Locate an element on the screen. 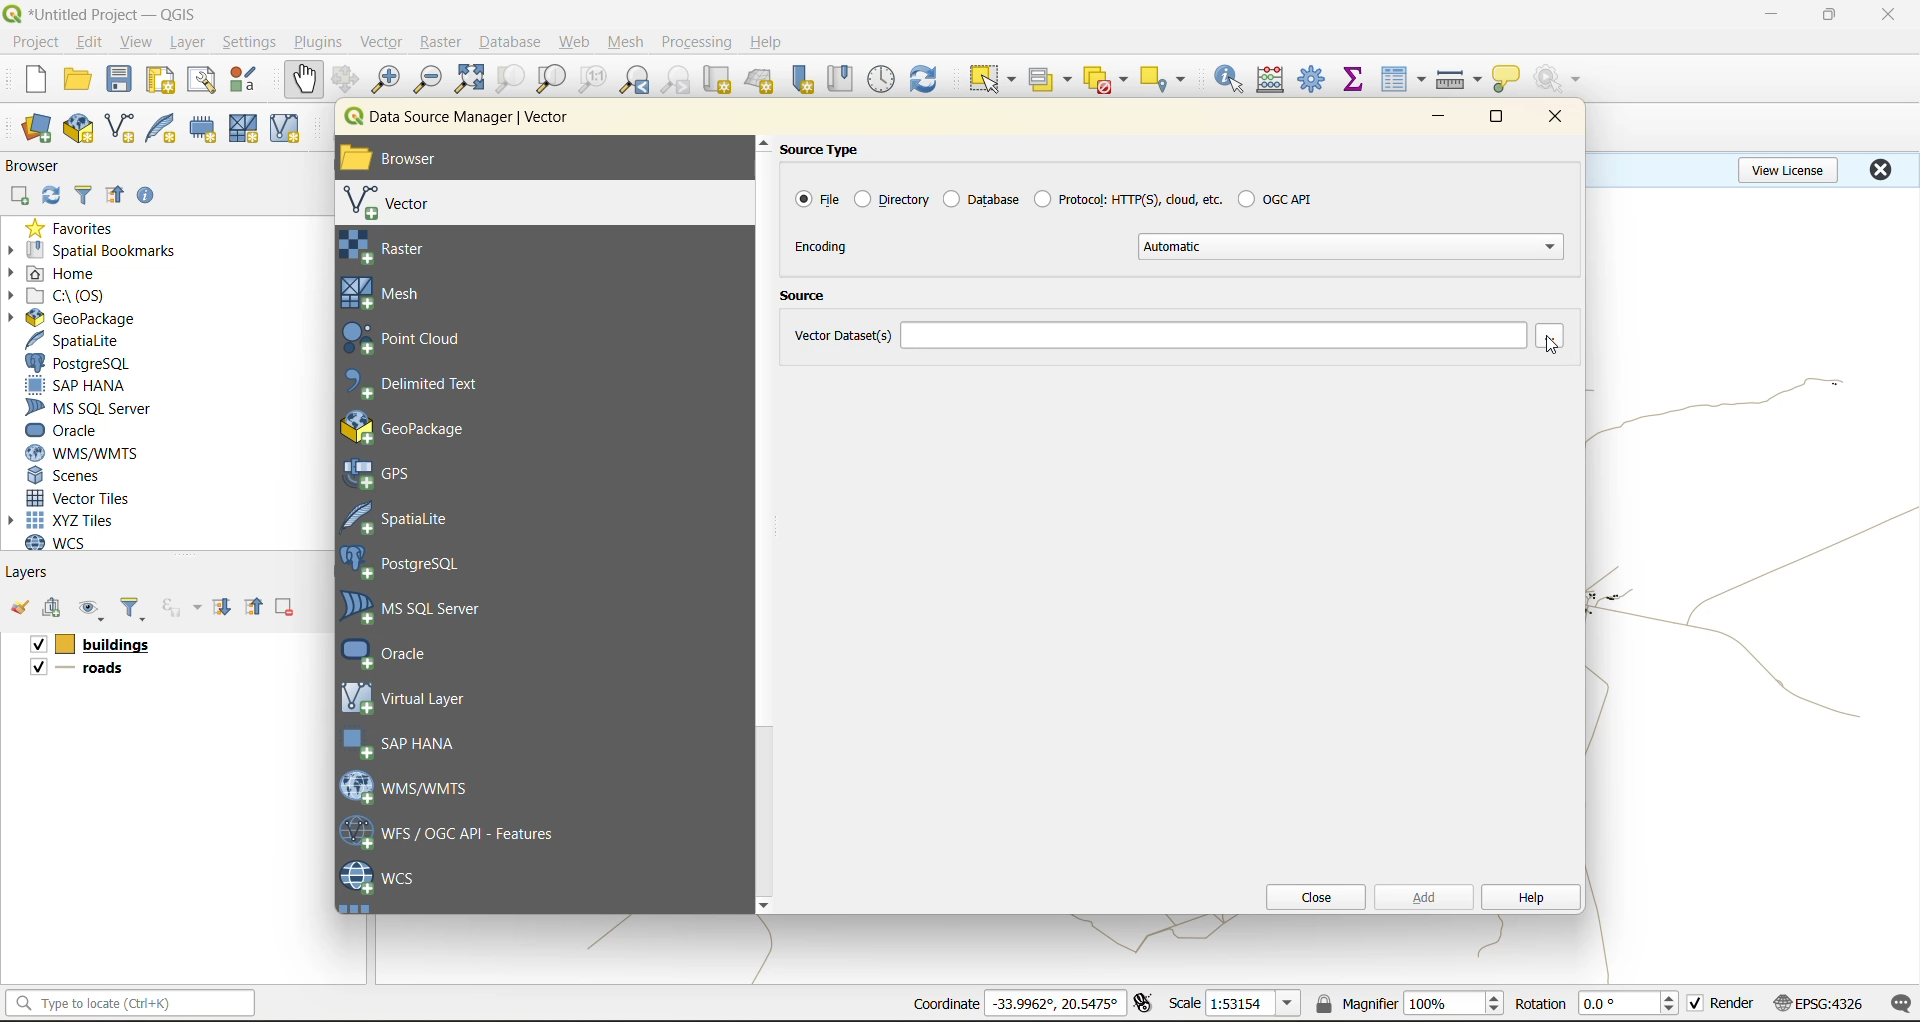 The height and width of the screenshot is (1022, 1920). filter is located at coordinates (133, 610).